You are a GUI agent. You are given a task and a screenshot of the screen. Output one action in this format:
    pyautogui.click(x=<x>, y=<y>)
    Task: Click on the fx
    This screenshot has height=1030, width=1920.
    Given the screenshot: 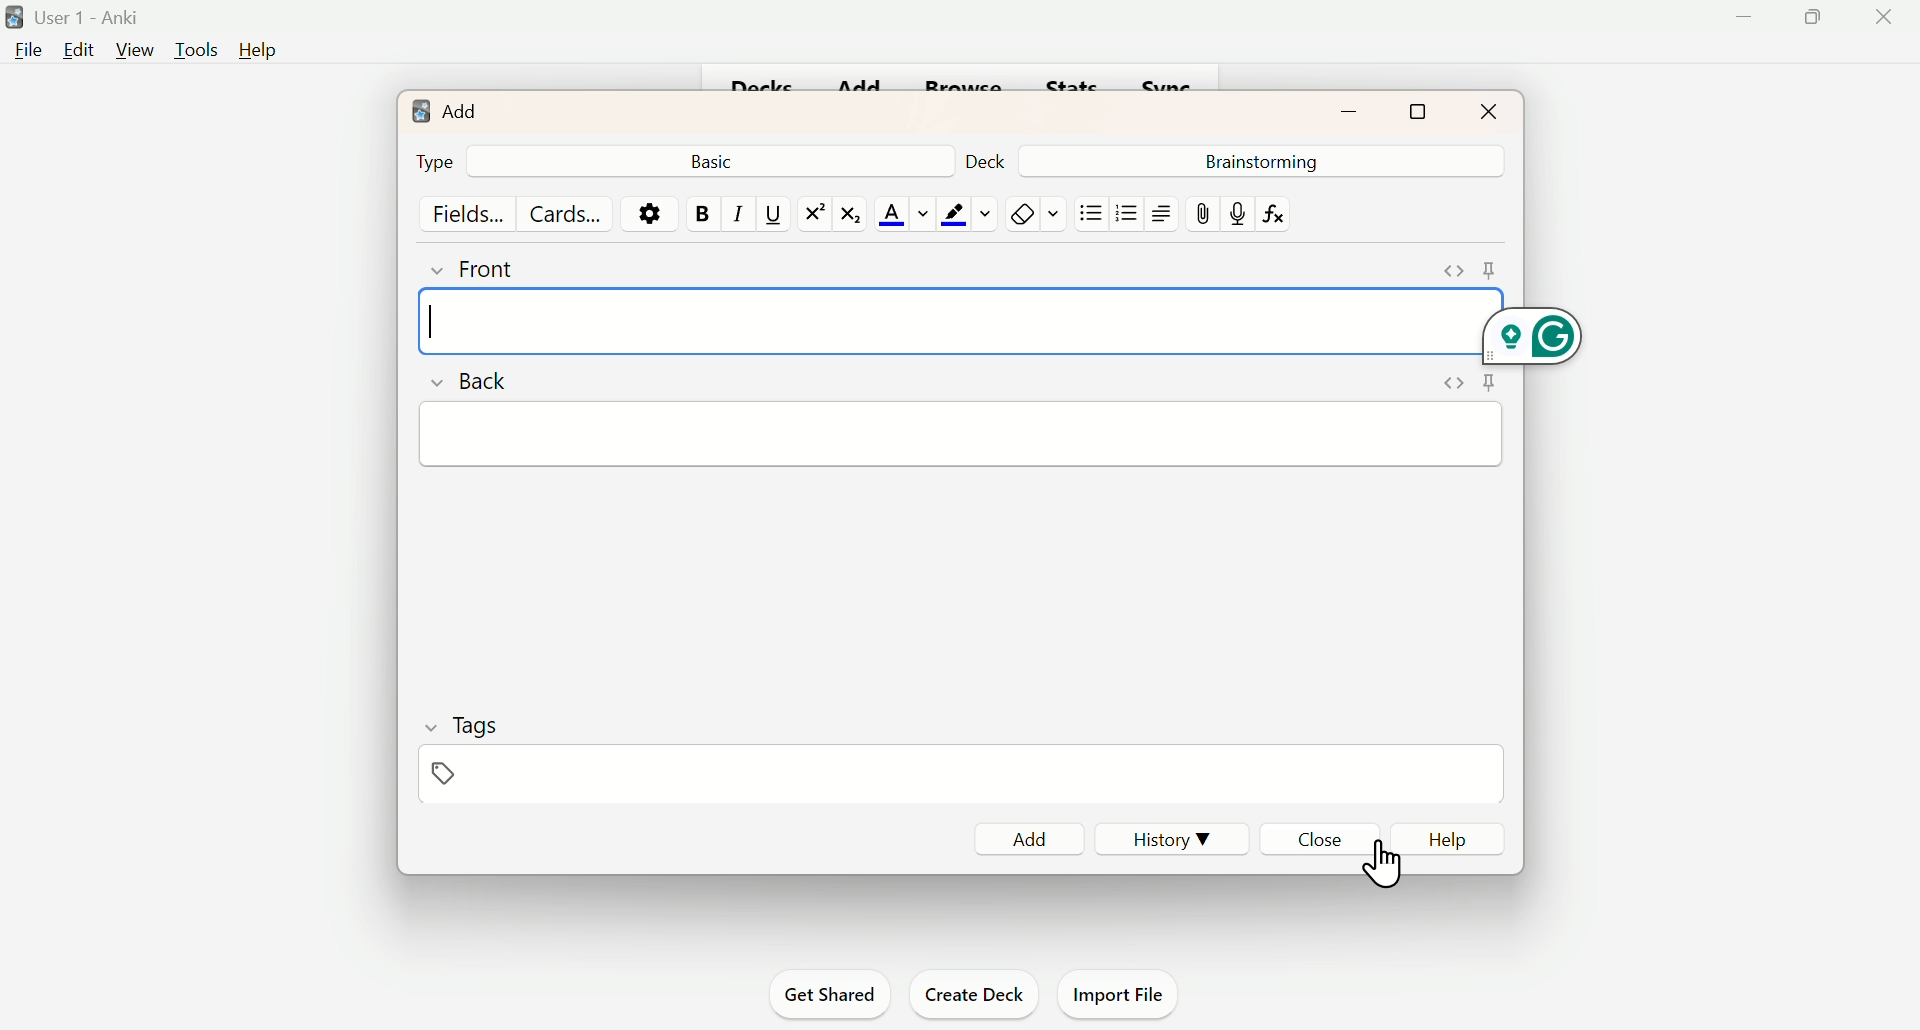 What is the action you would take?
    pyautogui.click(x=1281, y=214)
    